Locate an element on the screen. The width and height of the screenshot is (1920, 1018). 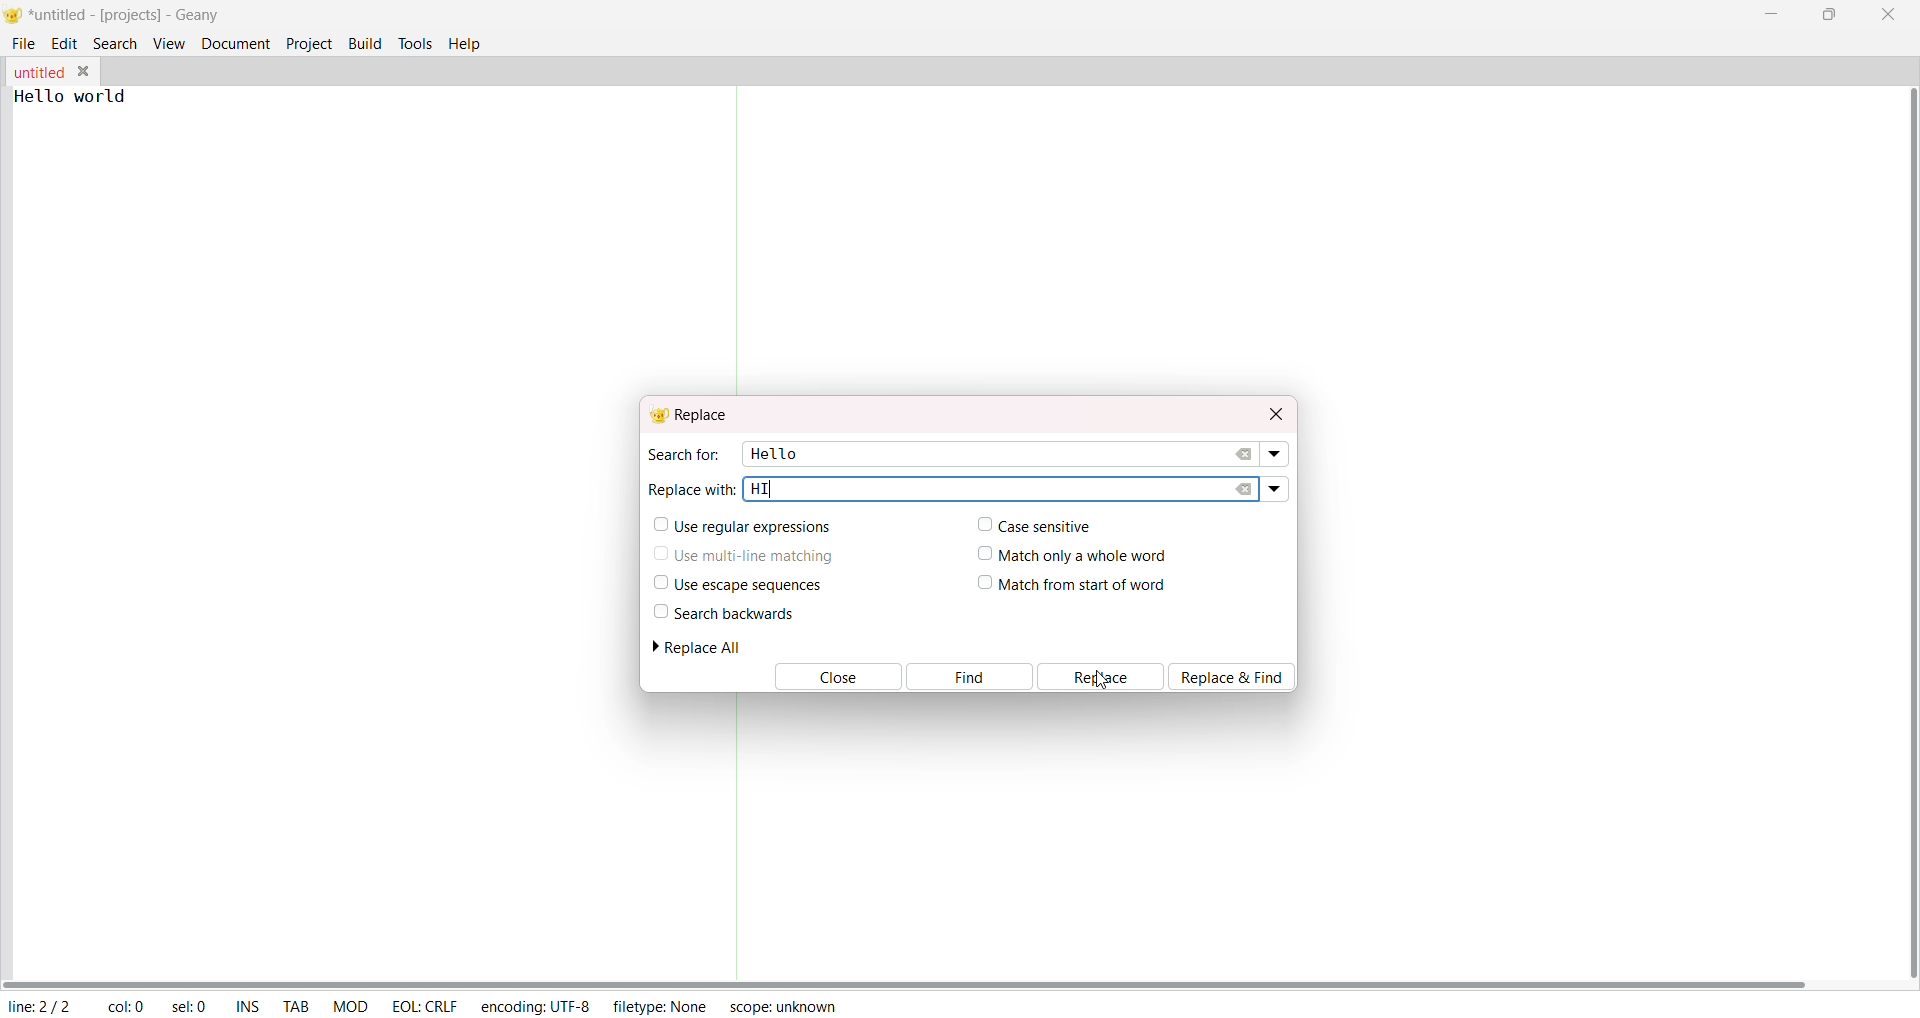
tab name is located at coordinates (38, 72).